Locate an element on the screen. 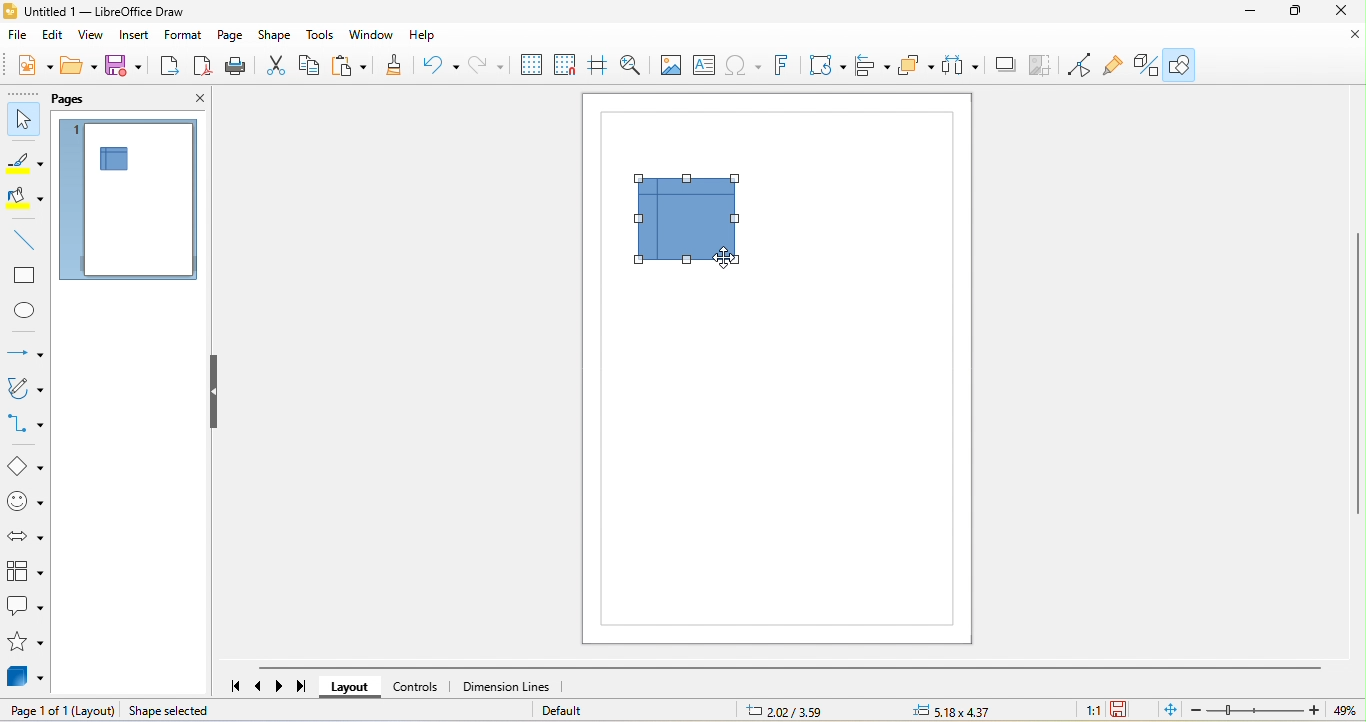 Image resolution: width=1366 pixels, height=722 pixels. line color is located at coordinates (24, 160).